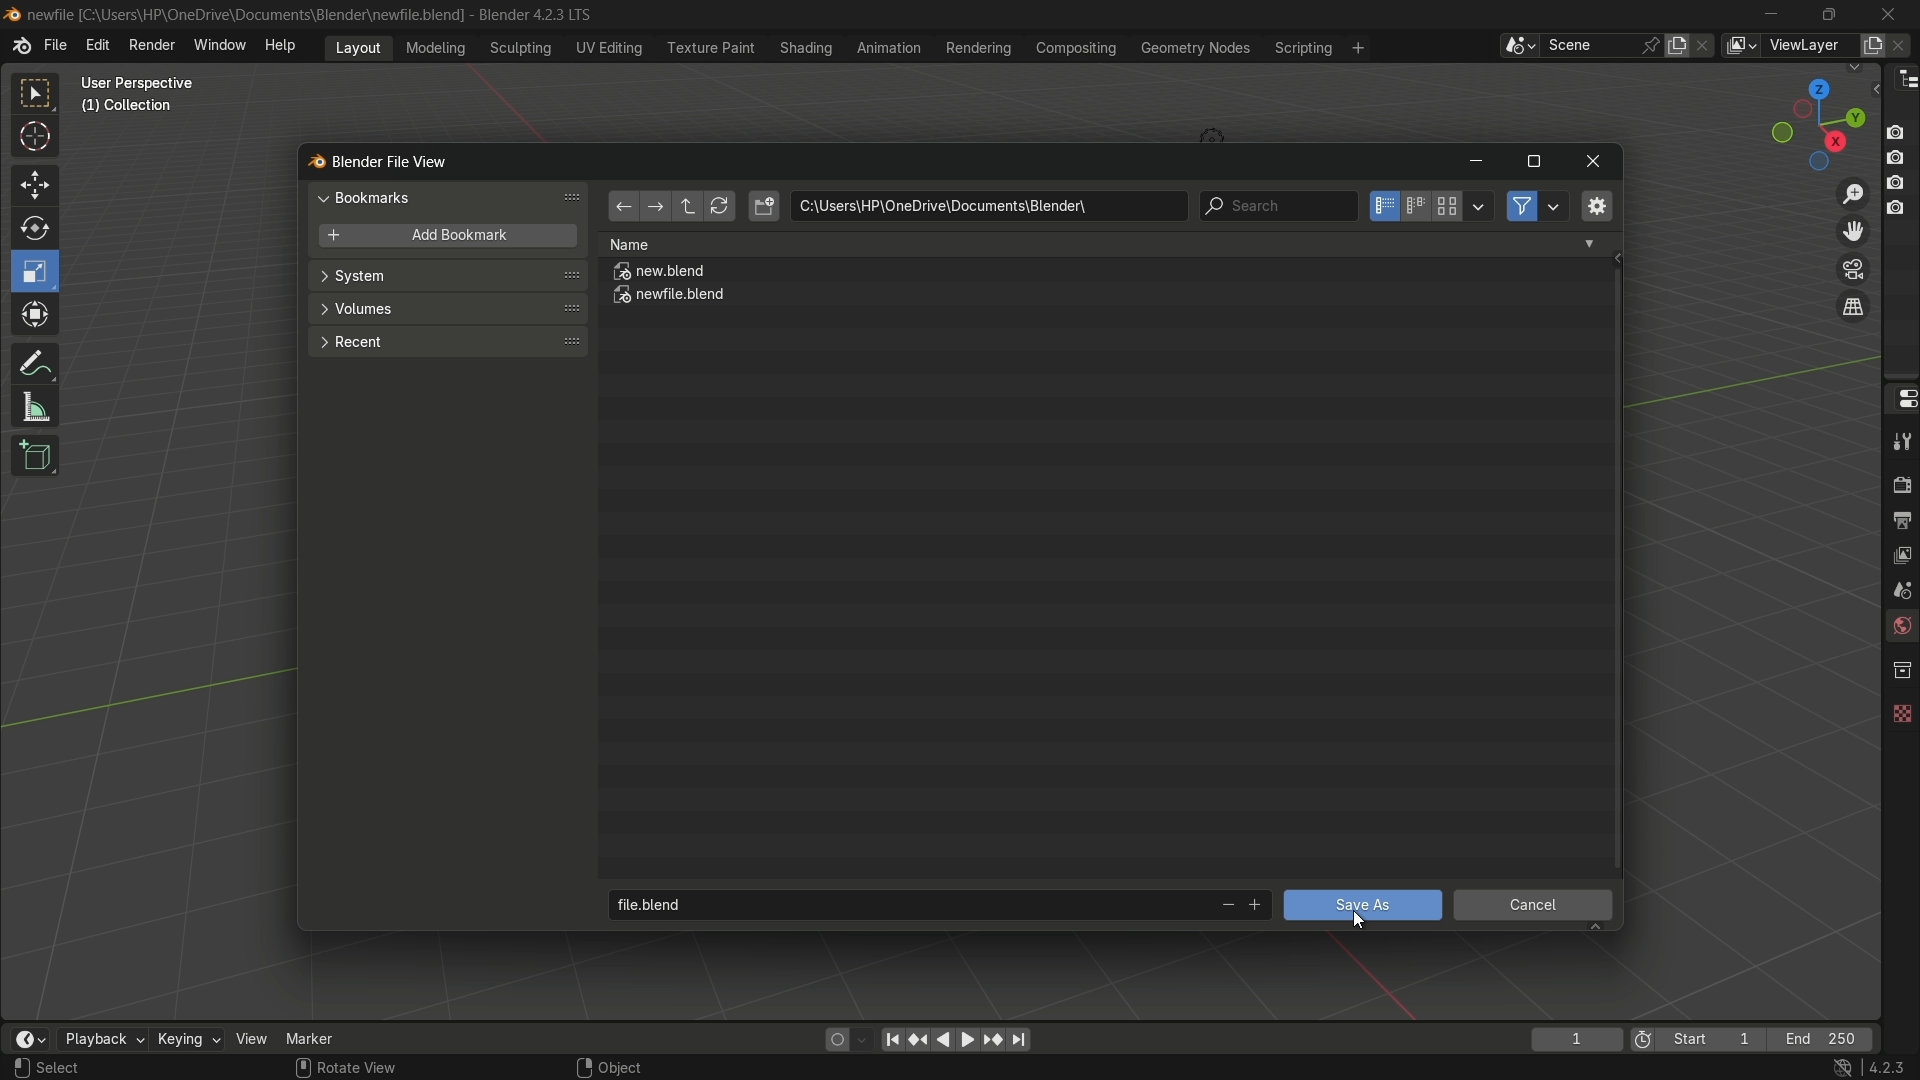 The height and width of the screenshot is (1080, 1920). Describe the element at coordinates (83, 1068) in the screenshot. I see `Select` at that location.